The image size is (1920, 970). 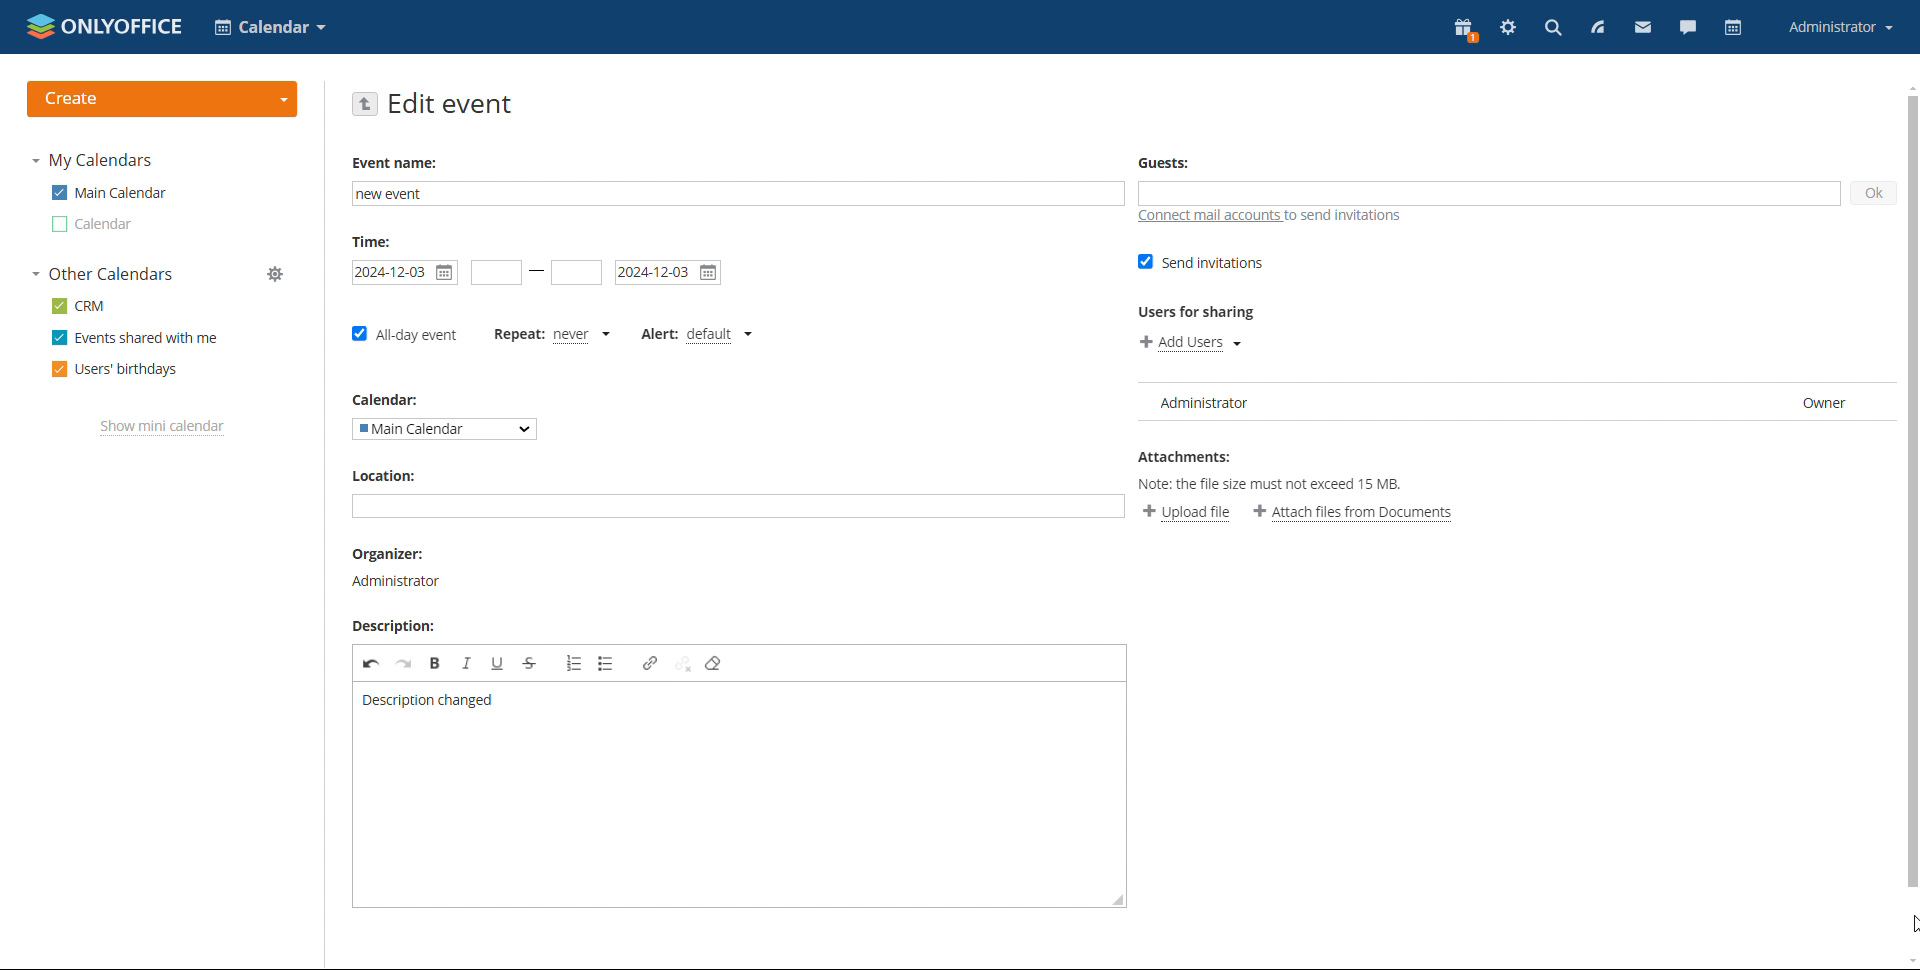 I want to click on Note: the file size must not exceed 15 MB., so click(x=1275, y=486).